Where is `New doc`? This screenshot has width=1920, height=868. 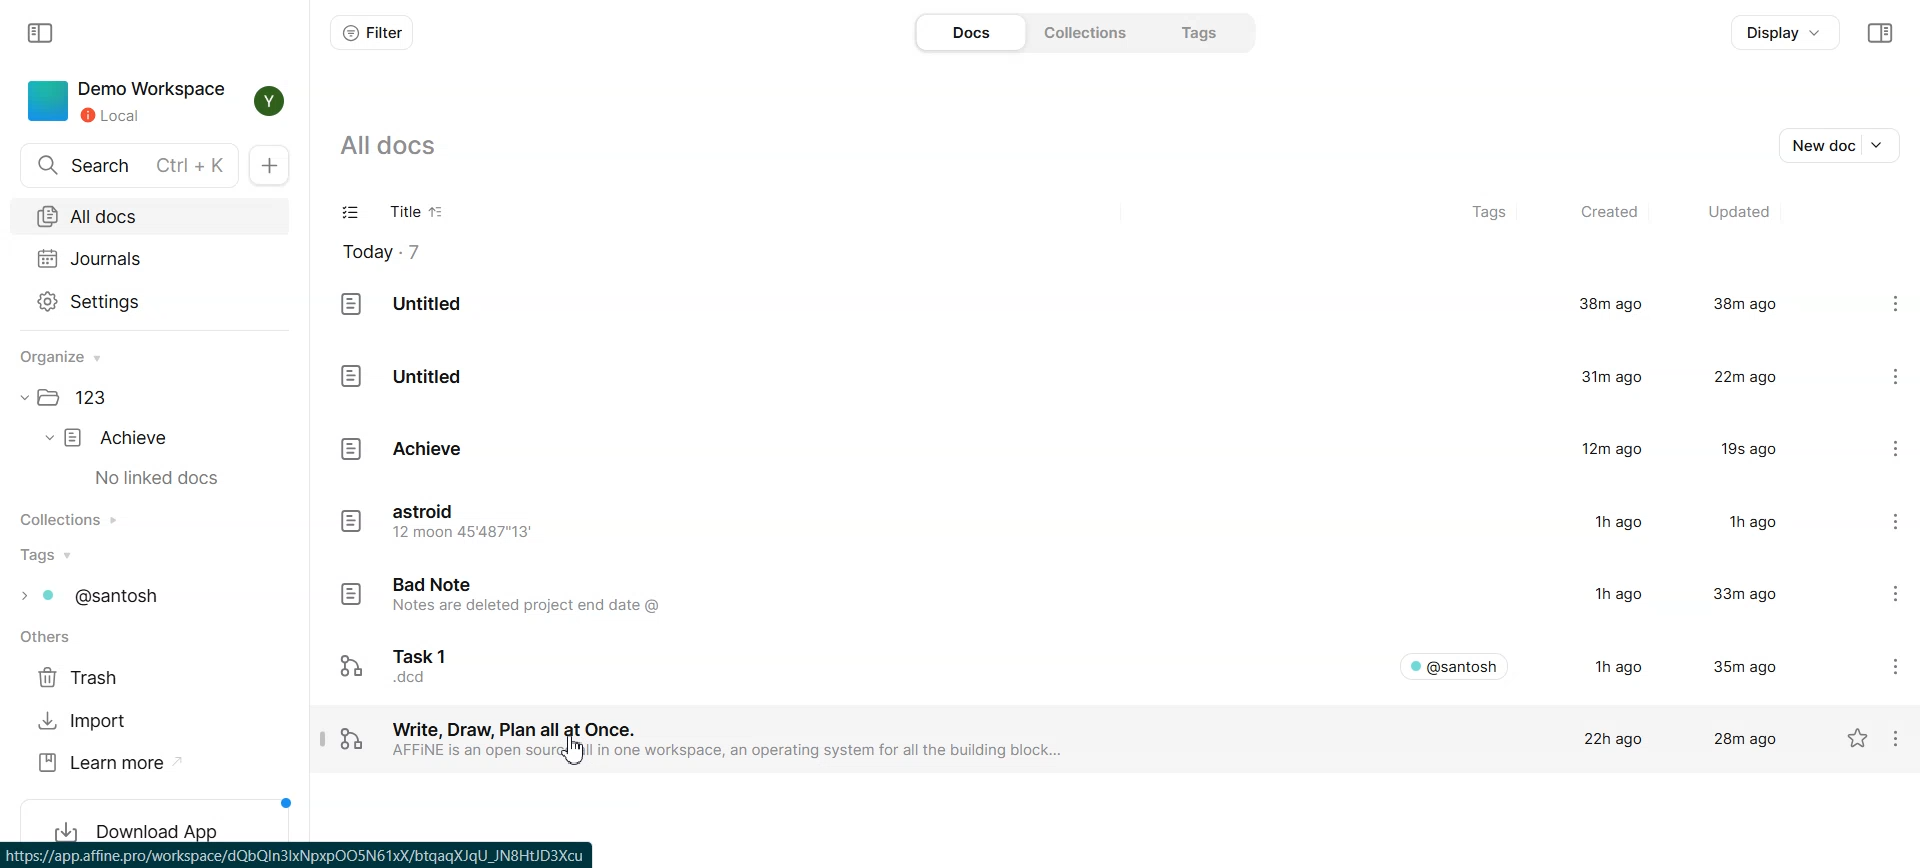 New doc is located at coordinates (1843, 143).